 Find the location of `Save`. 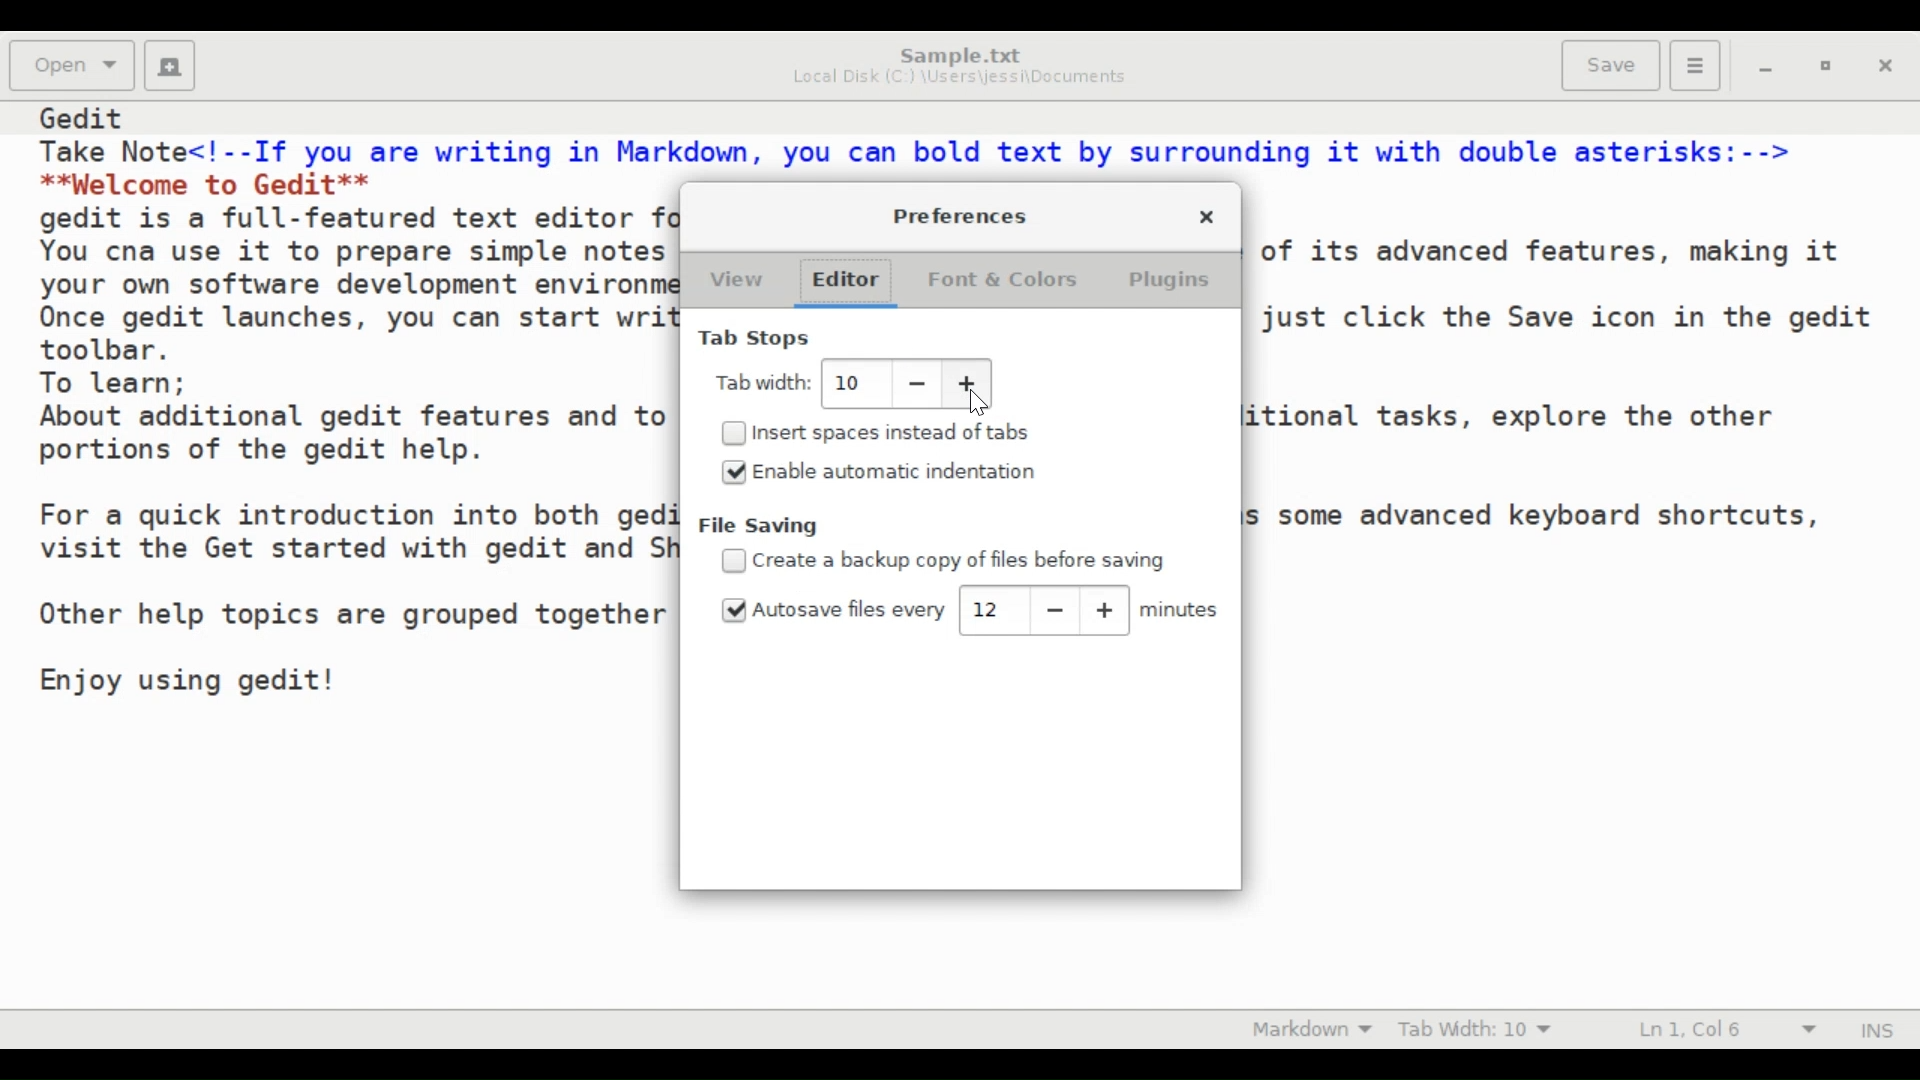

Save is located at coordinates (1611, 66).